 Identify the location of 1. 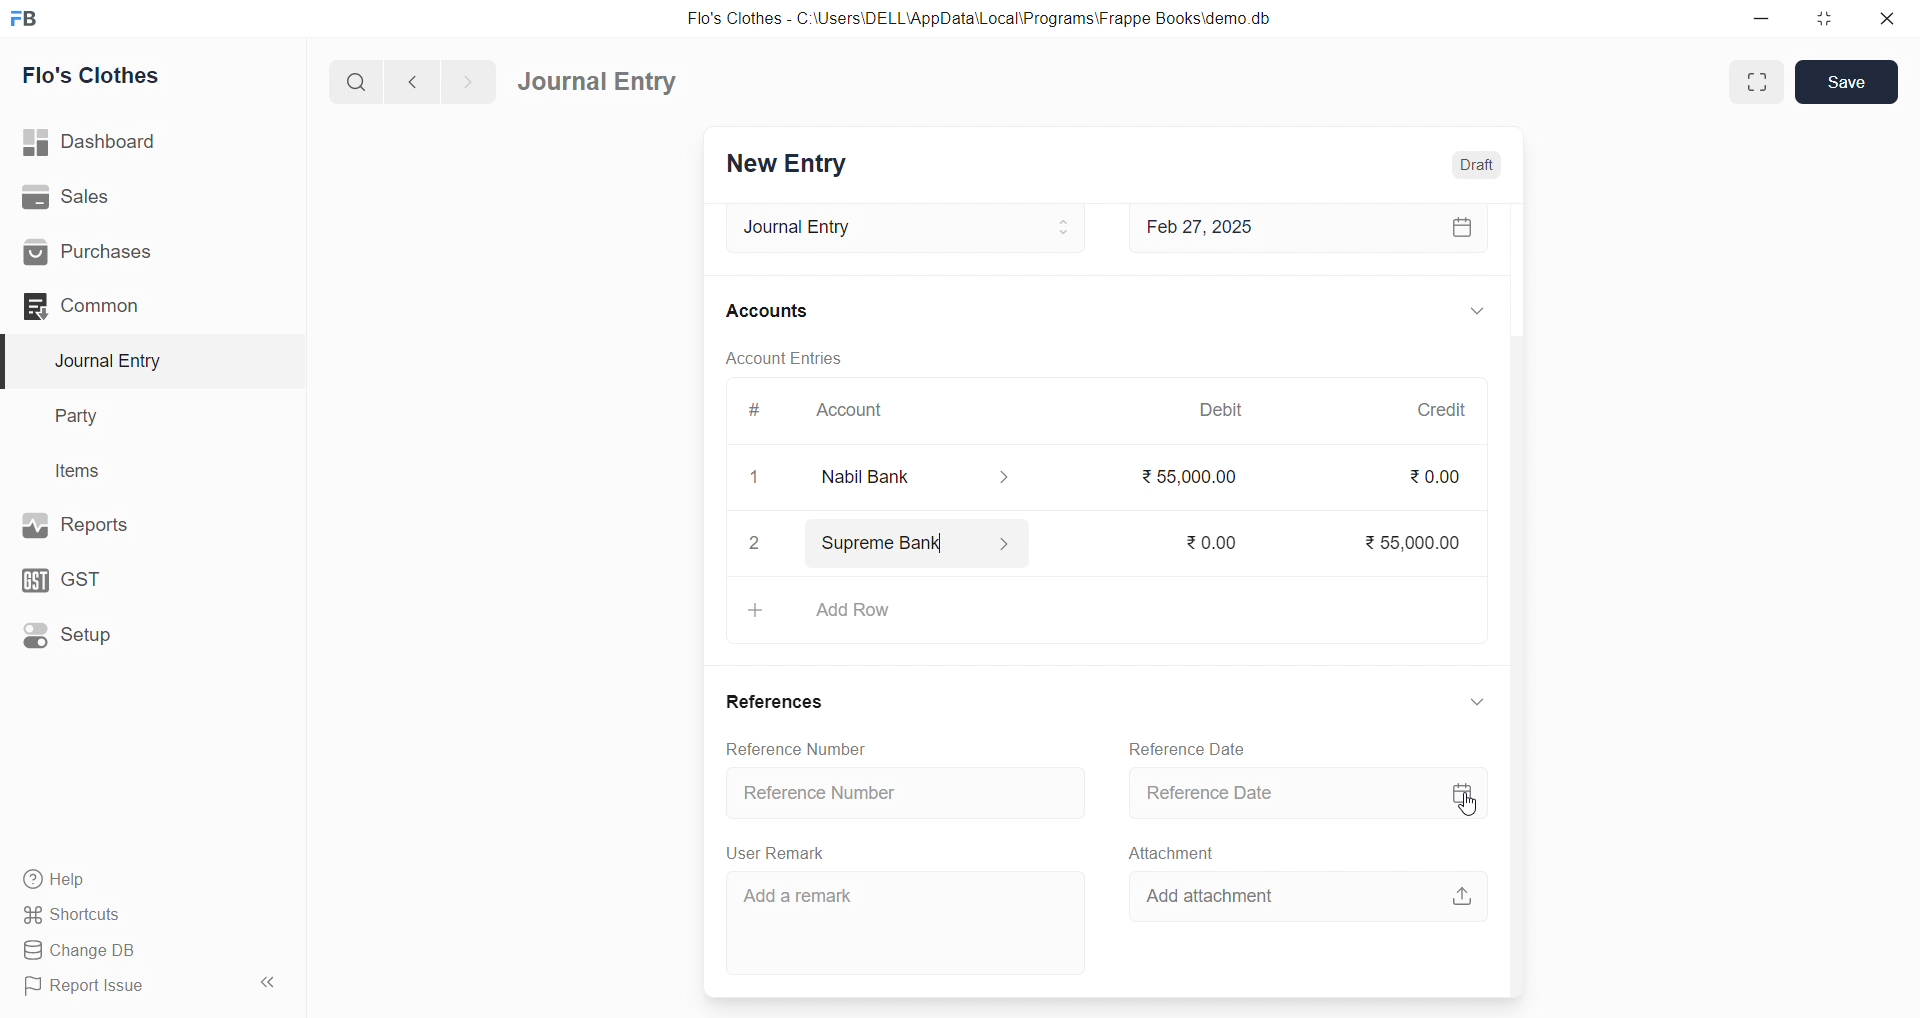
(757, 478).